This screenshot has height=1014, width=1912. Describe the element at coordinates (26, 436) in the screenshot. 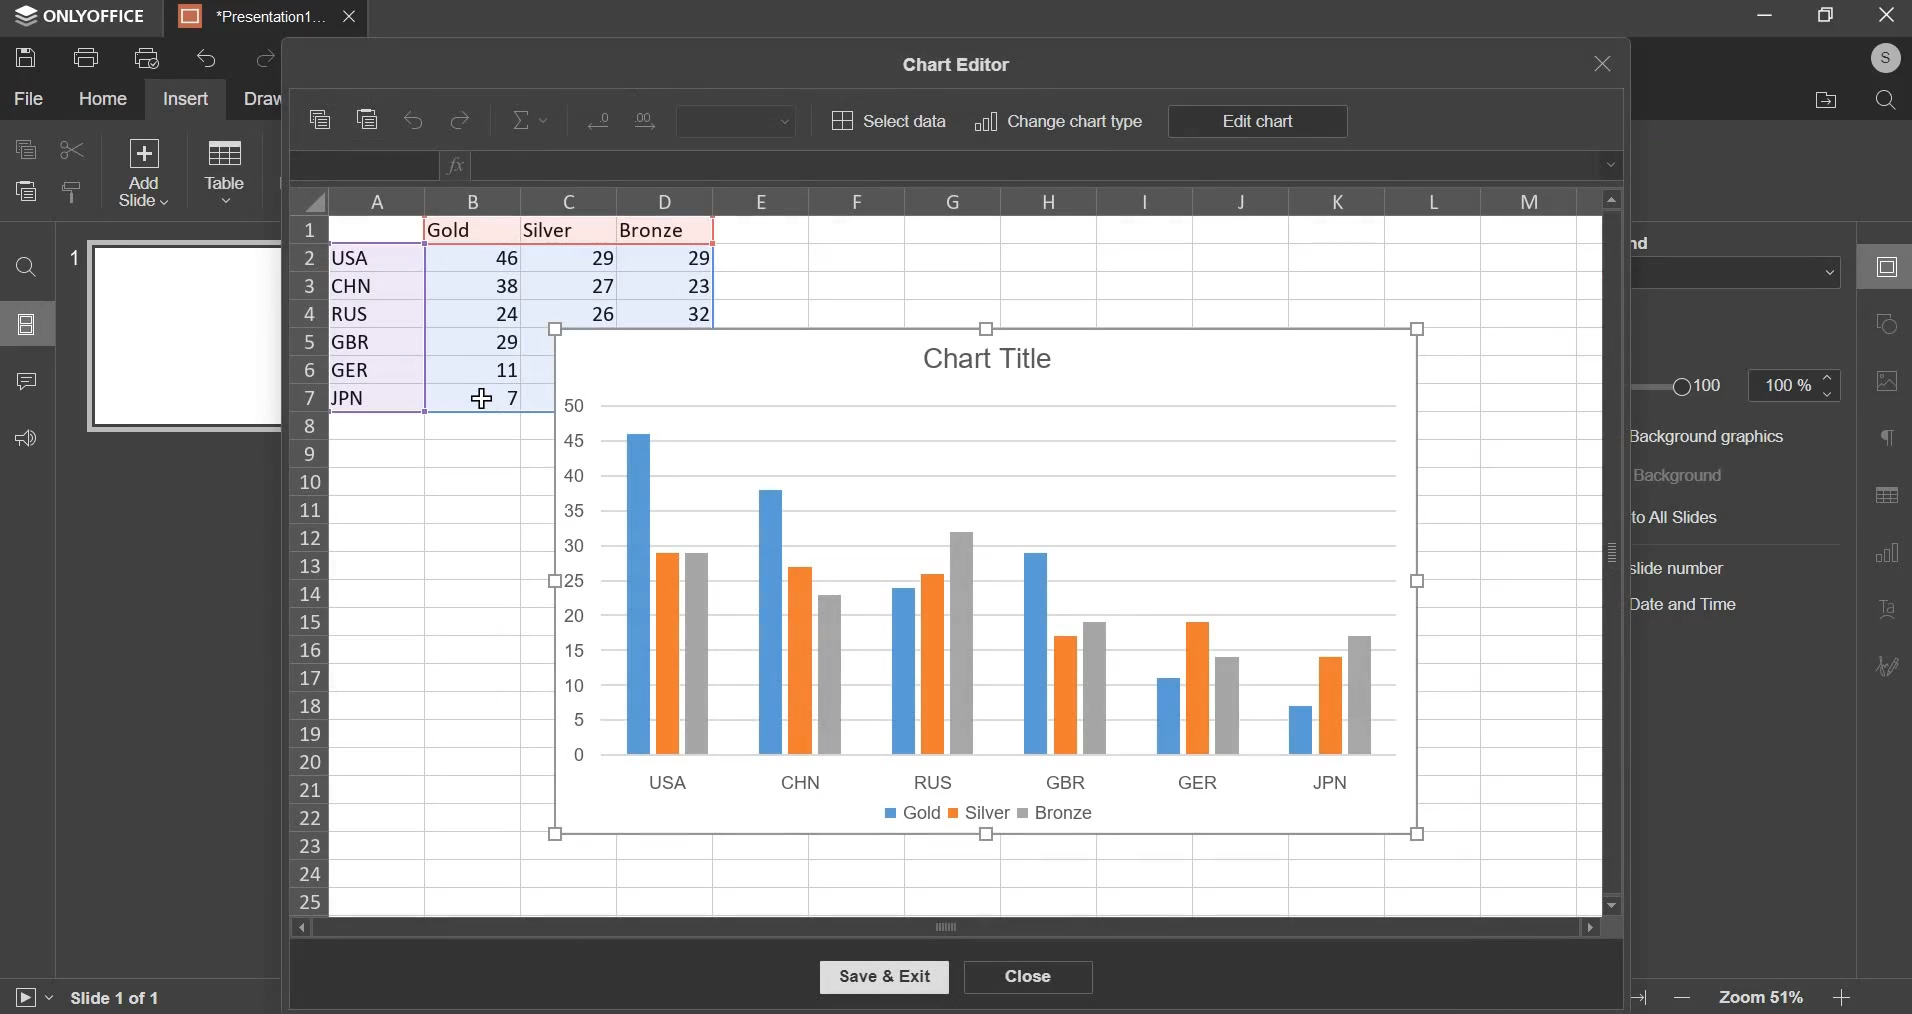

I see `feedback` at that location.